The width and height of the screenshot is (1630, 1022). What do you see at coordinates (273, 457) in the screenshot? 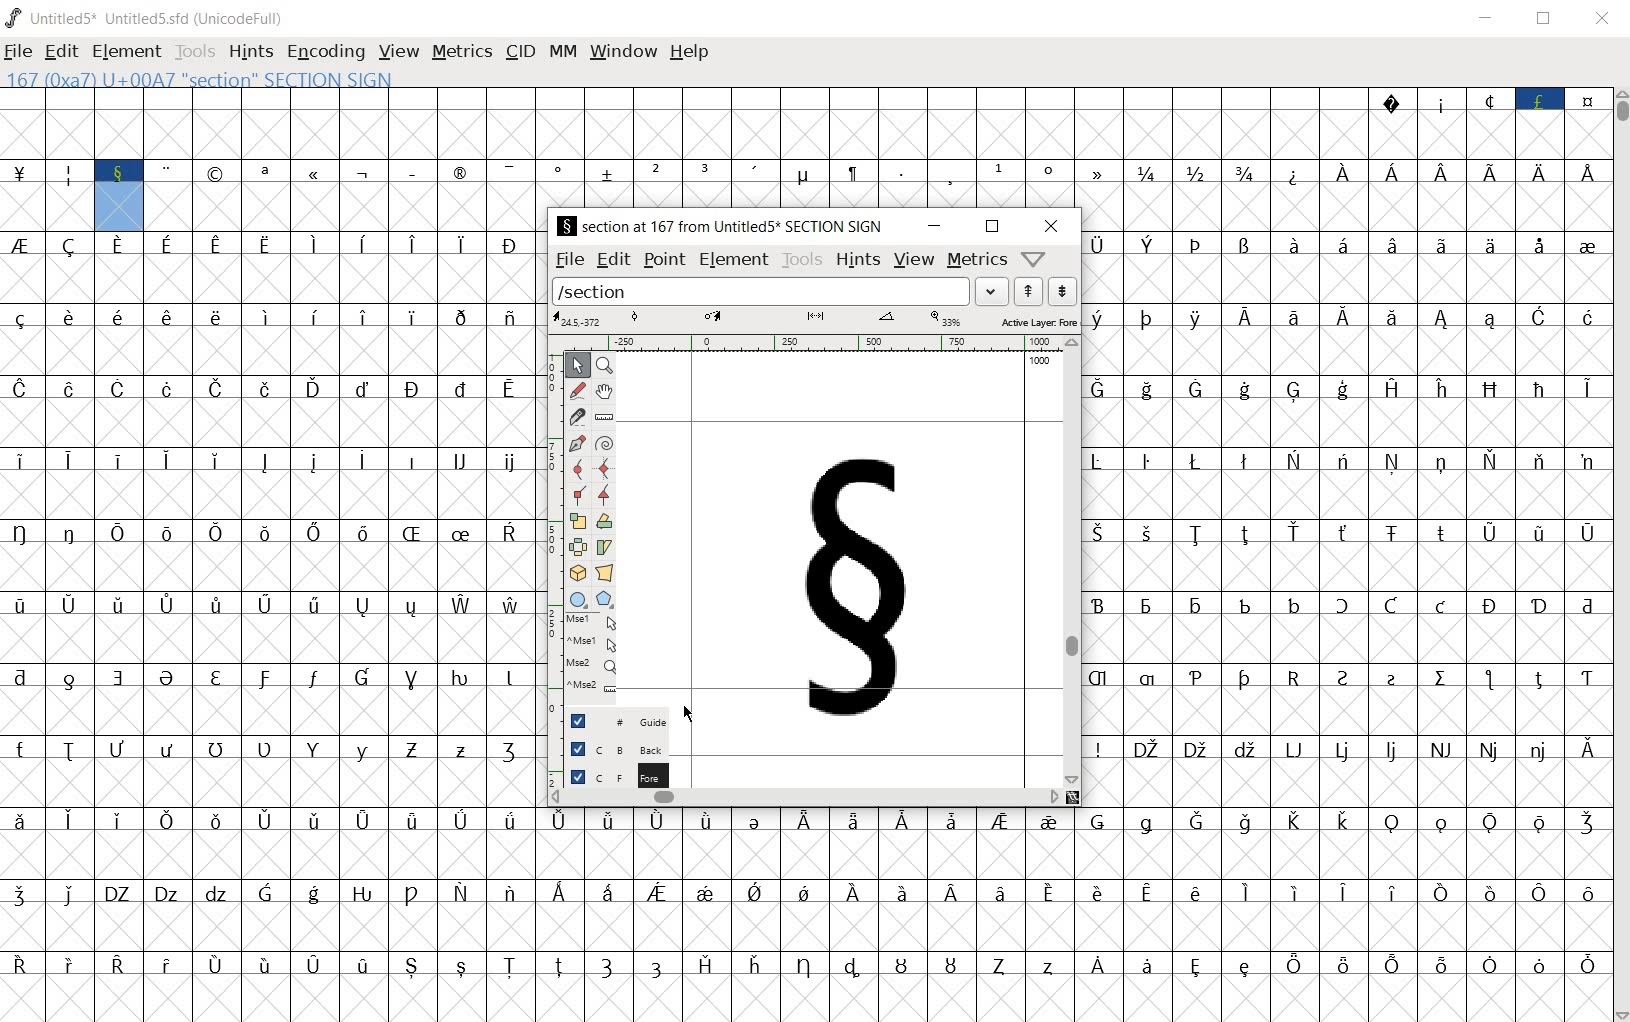
I see `` at bounding box center [273, 457].